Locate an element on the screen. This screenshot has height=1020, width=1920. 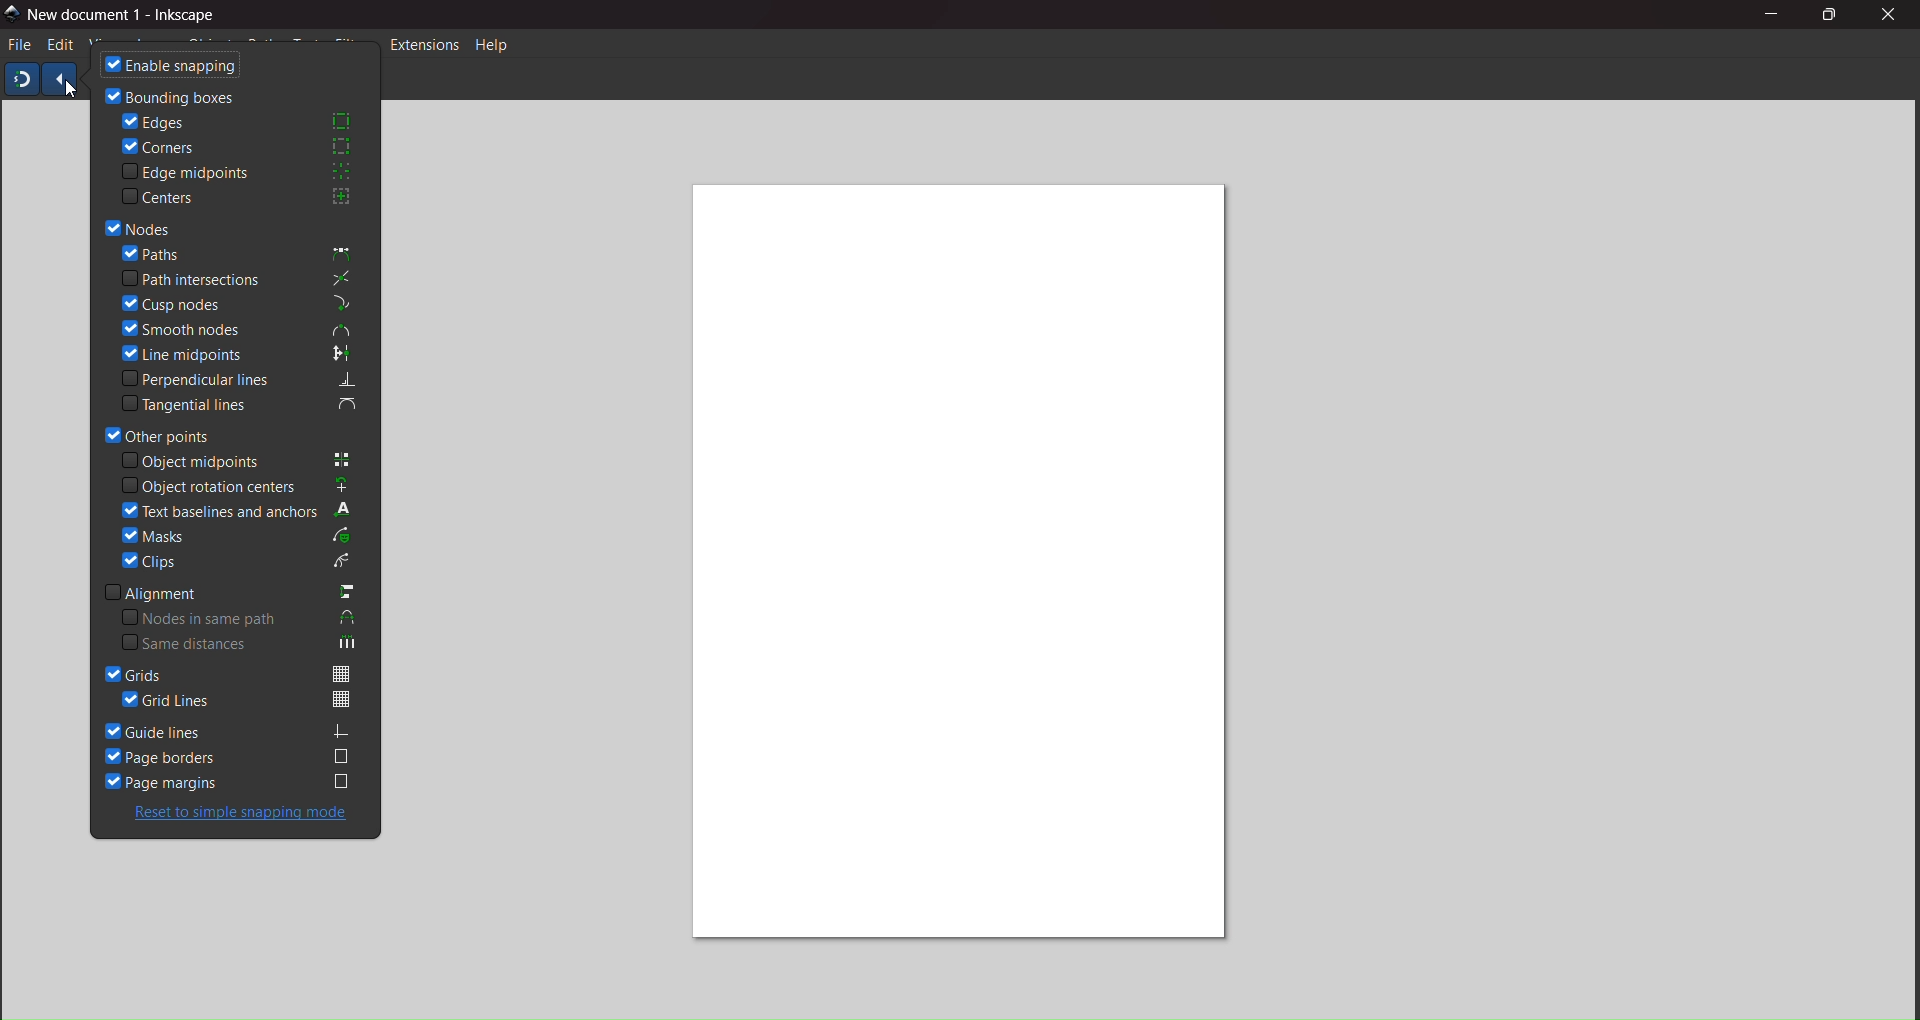
snapping dropdown is located at coordinates (59, 81).